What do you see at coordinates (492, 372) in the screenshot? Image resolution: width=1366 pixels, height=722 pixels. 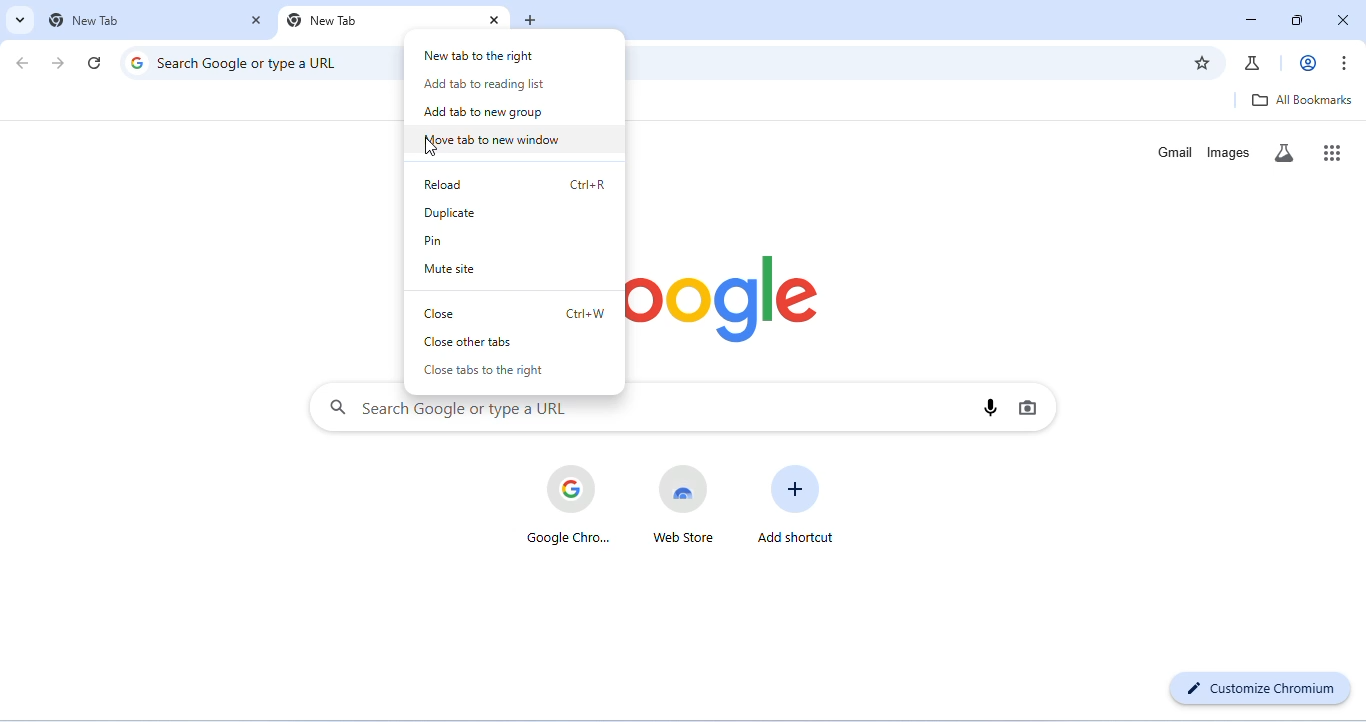 I see `close tabs to the right` at bounding box center [492, 372].